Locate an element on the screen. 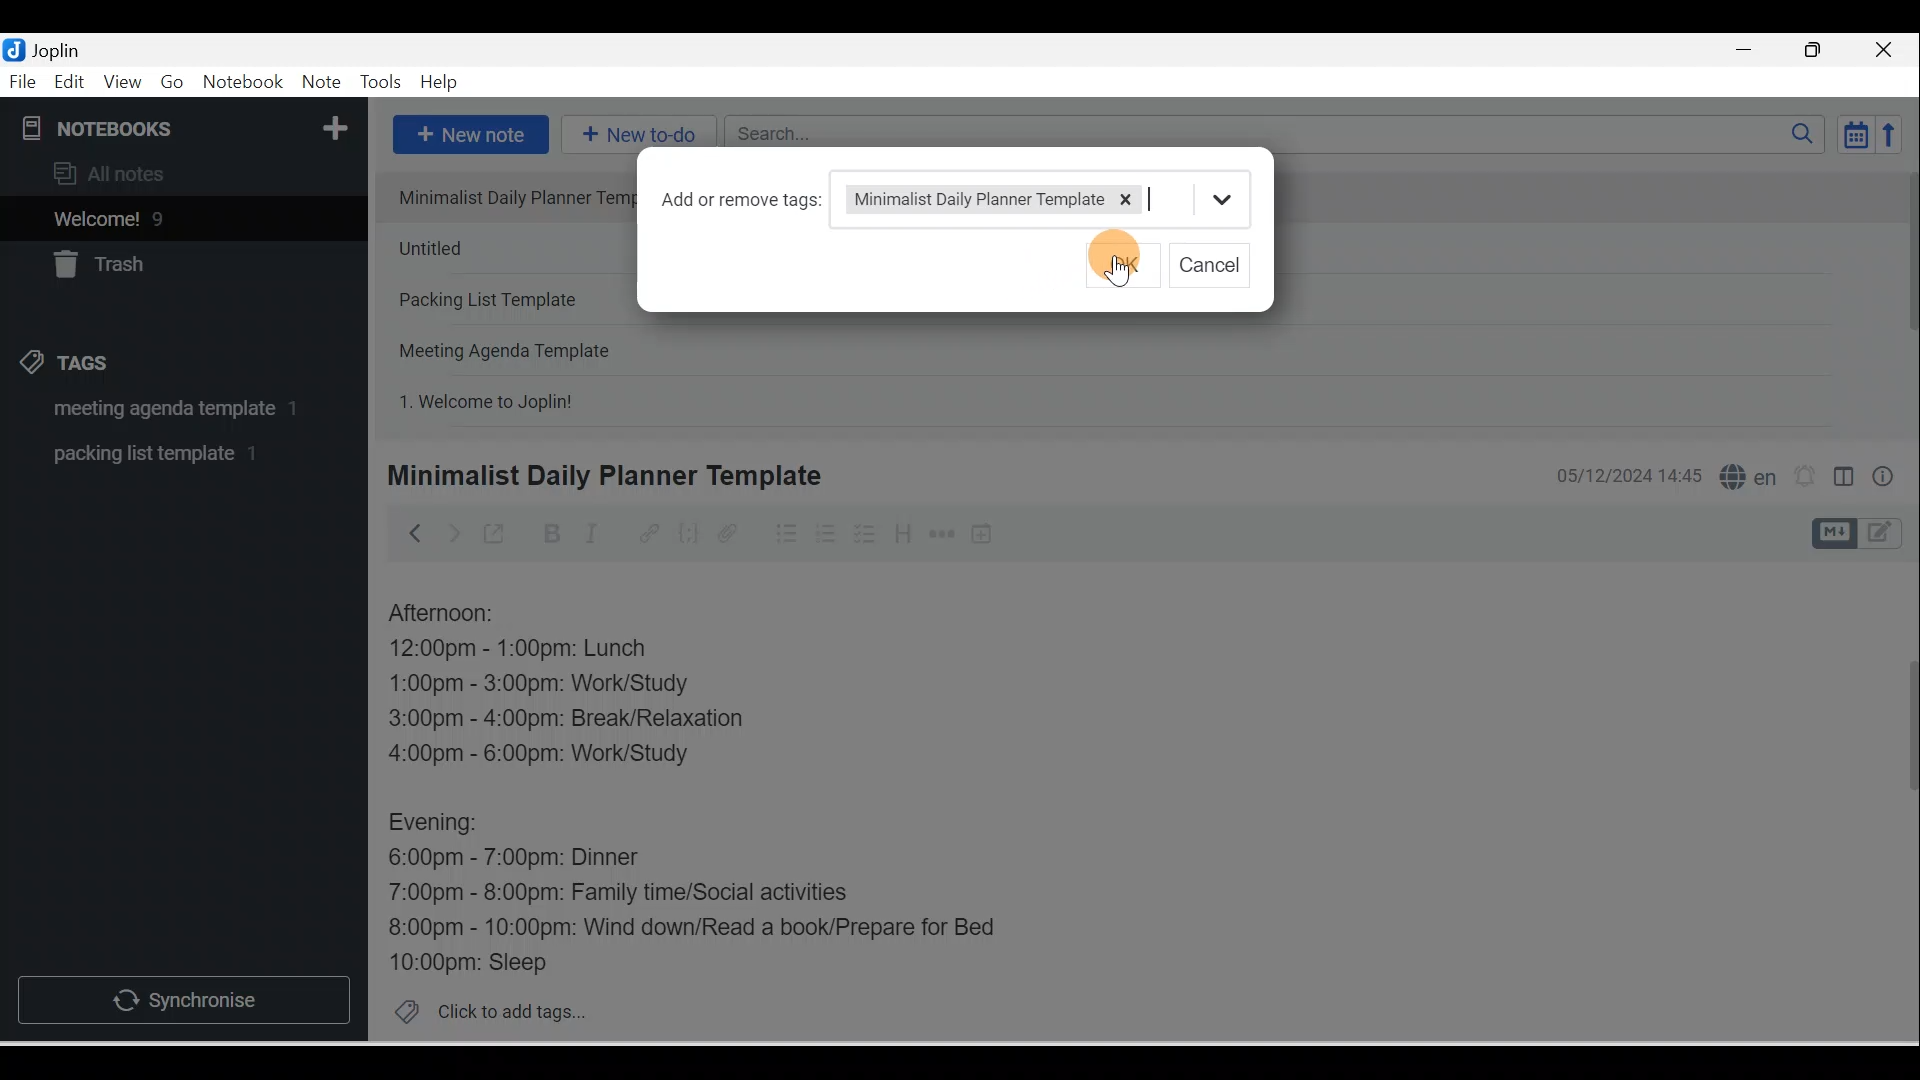 The width and height of the screenshot is (1920, 1080). File is located at coordinates (24, 80).